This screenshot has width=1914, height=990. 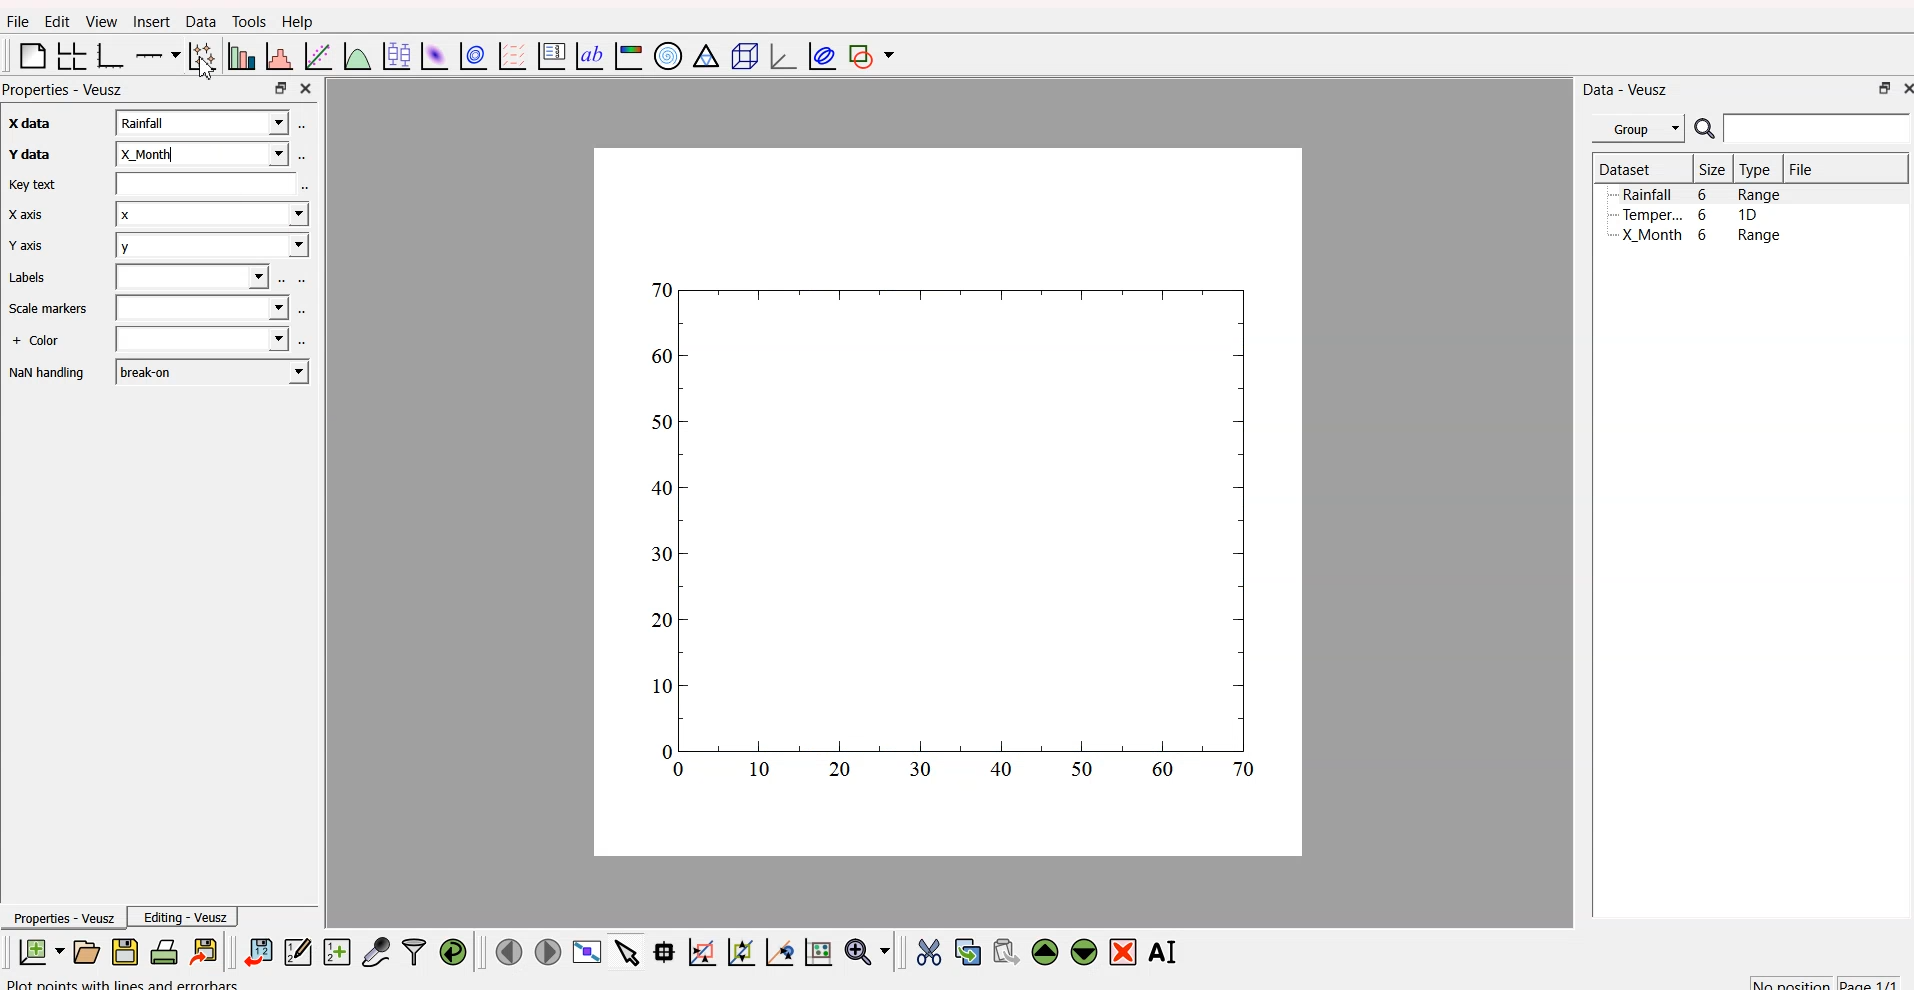 What do you see at coordinates (200, 56) in the screenshot?
I see `plot points` at bounding box center [200, 56].